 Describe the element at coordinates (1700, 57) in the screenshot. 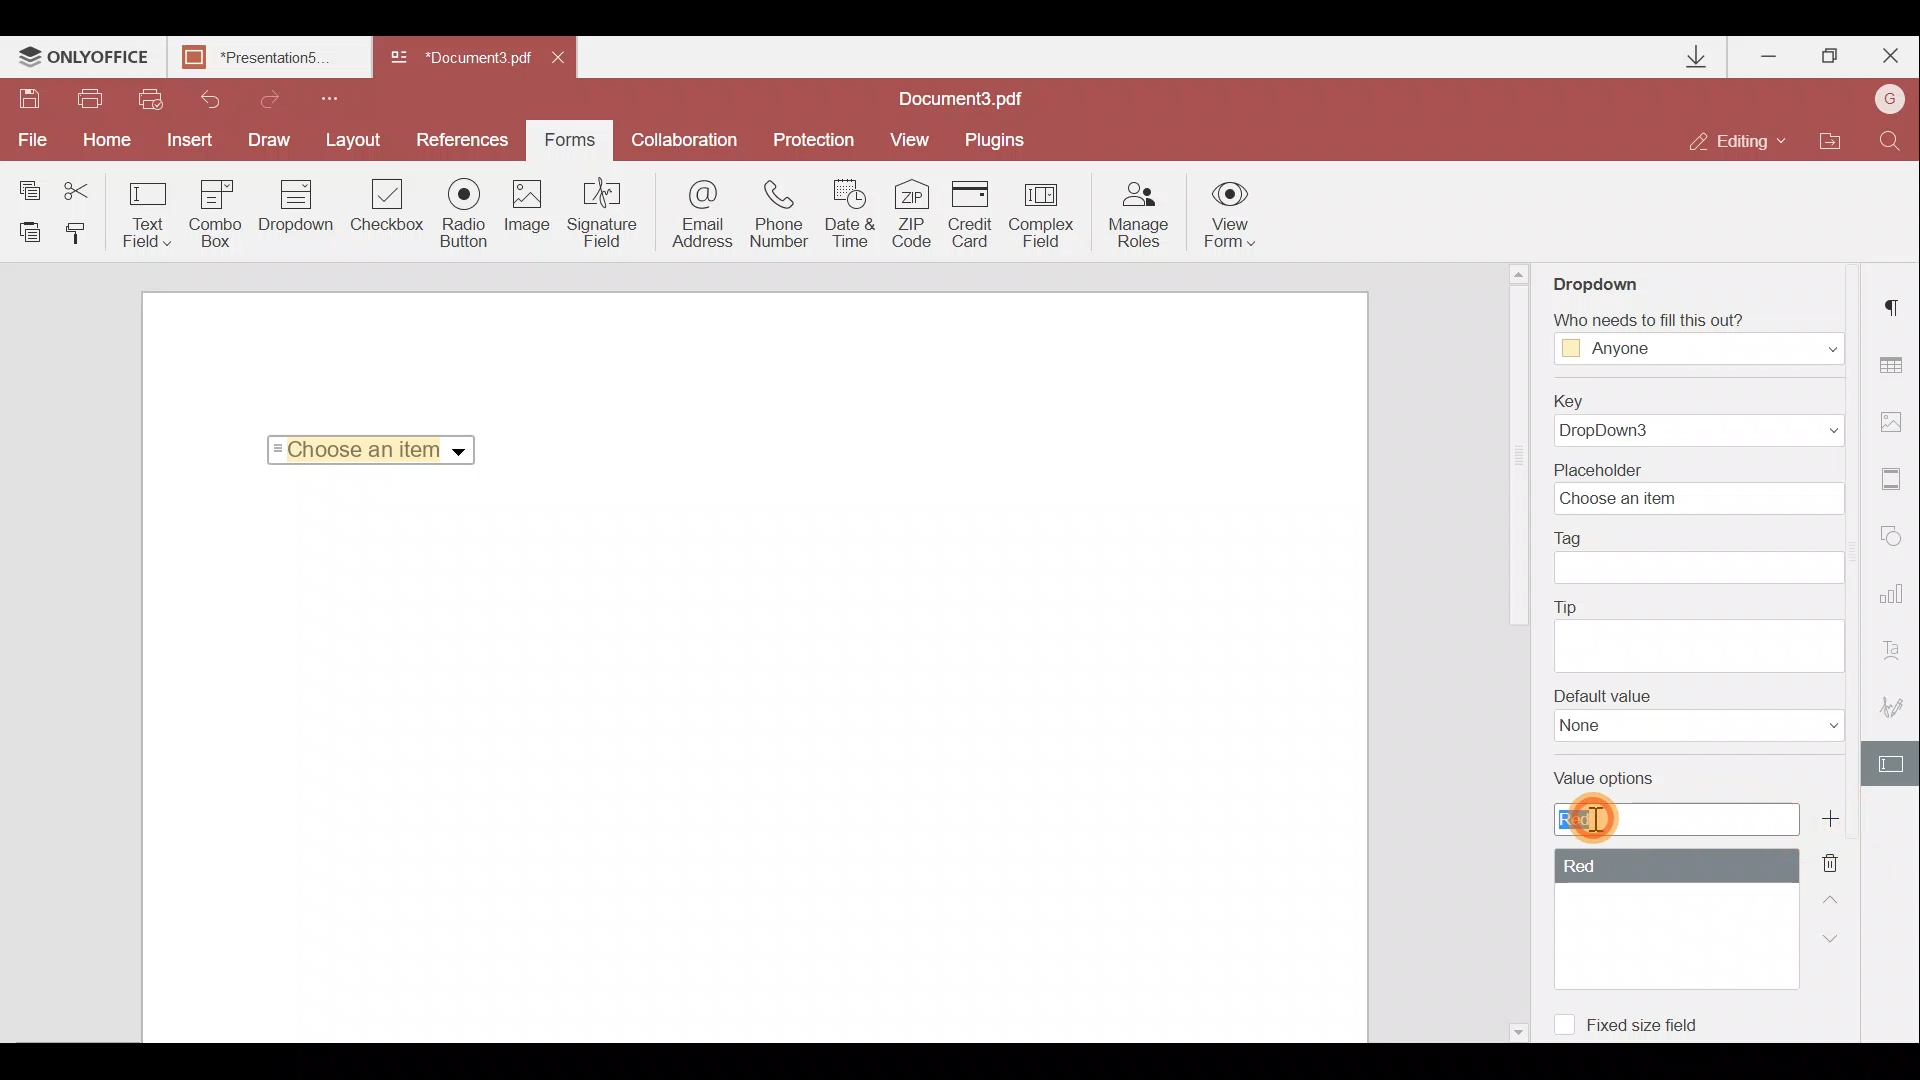

I see `Downloads` at that location.